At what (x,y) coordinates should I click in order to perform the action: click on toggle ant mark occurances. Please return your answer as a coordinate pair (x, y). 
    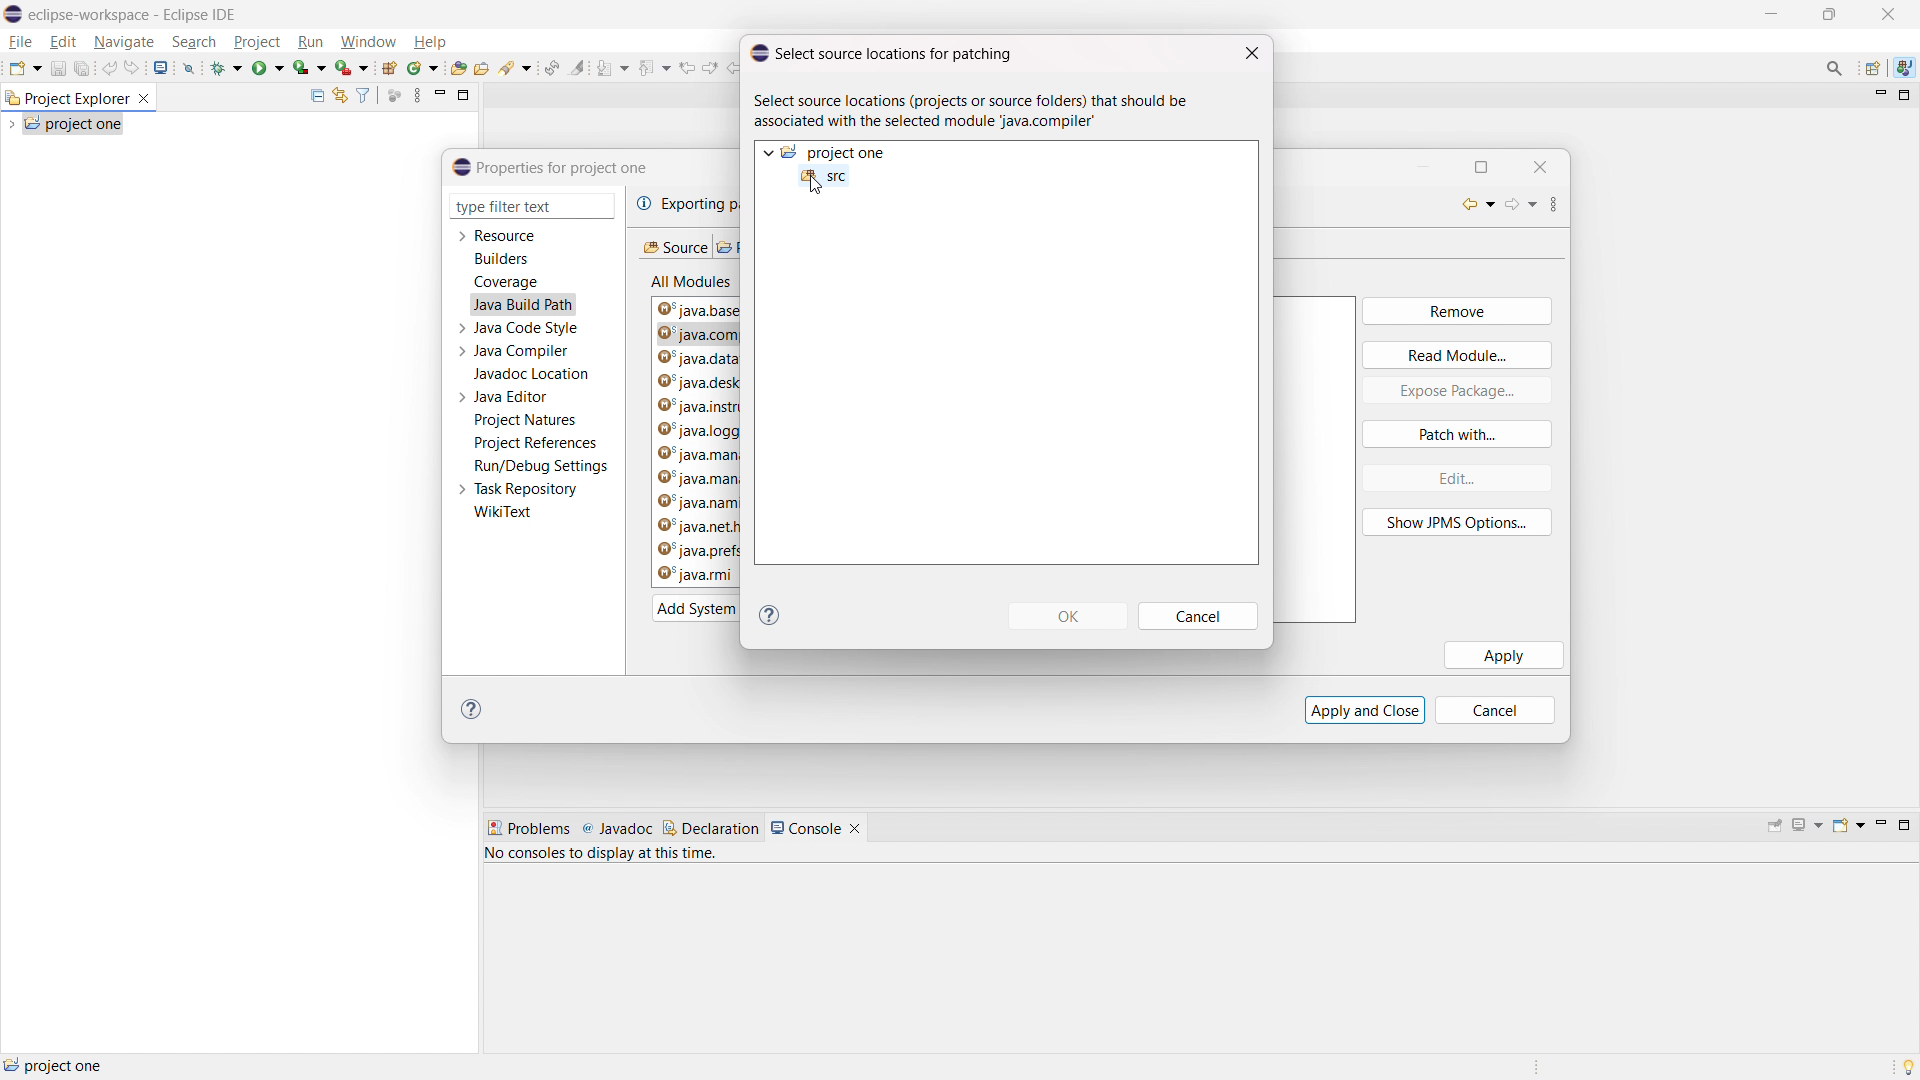
    Looking at the image, I should click on (578, 67).